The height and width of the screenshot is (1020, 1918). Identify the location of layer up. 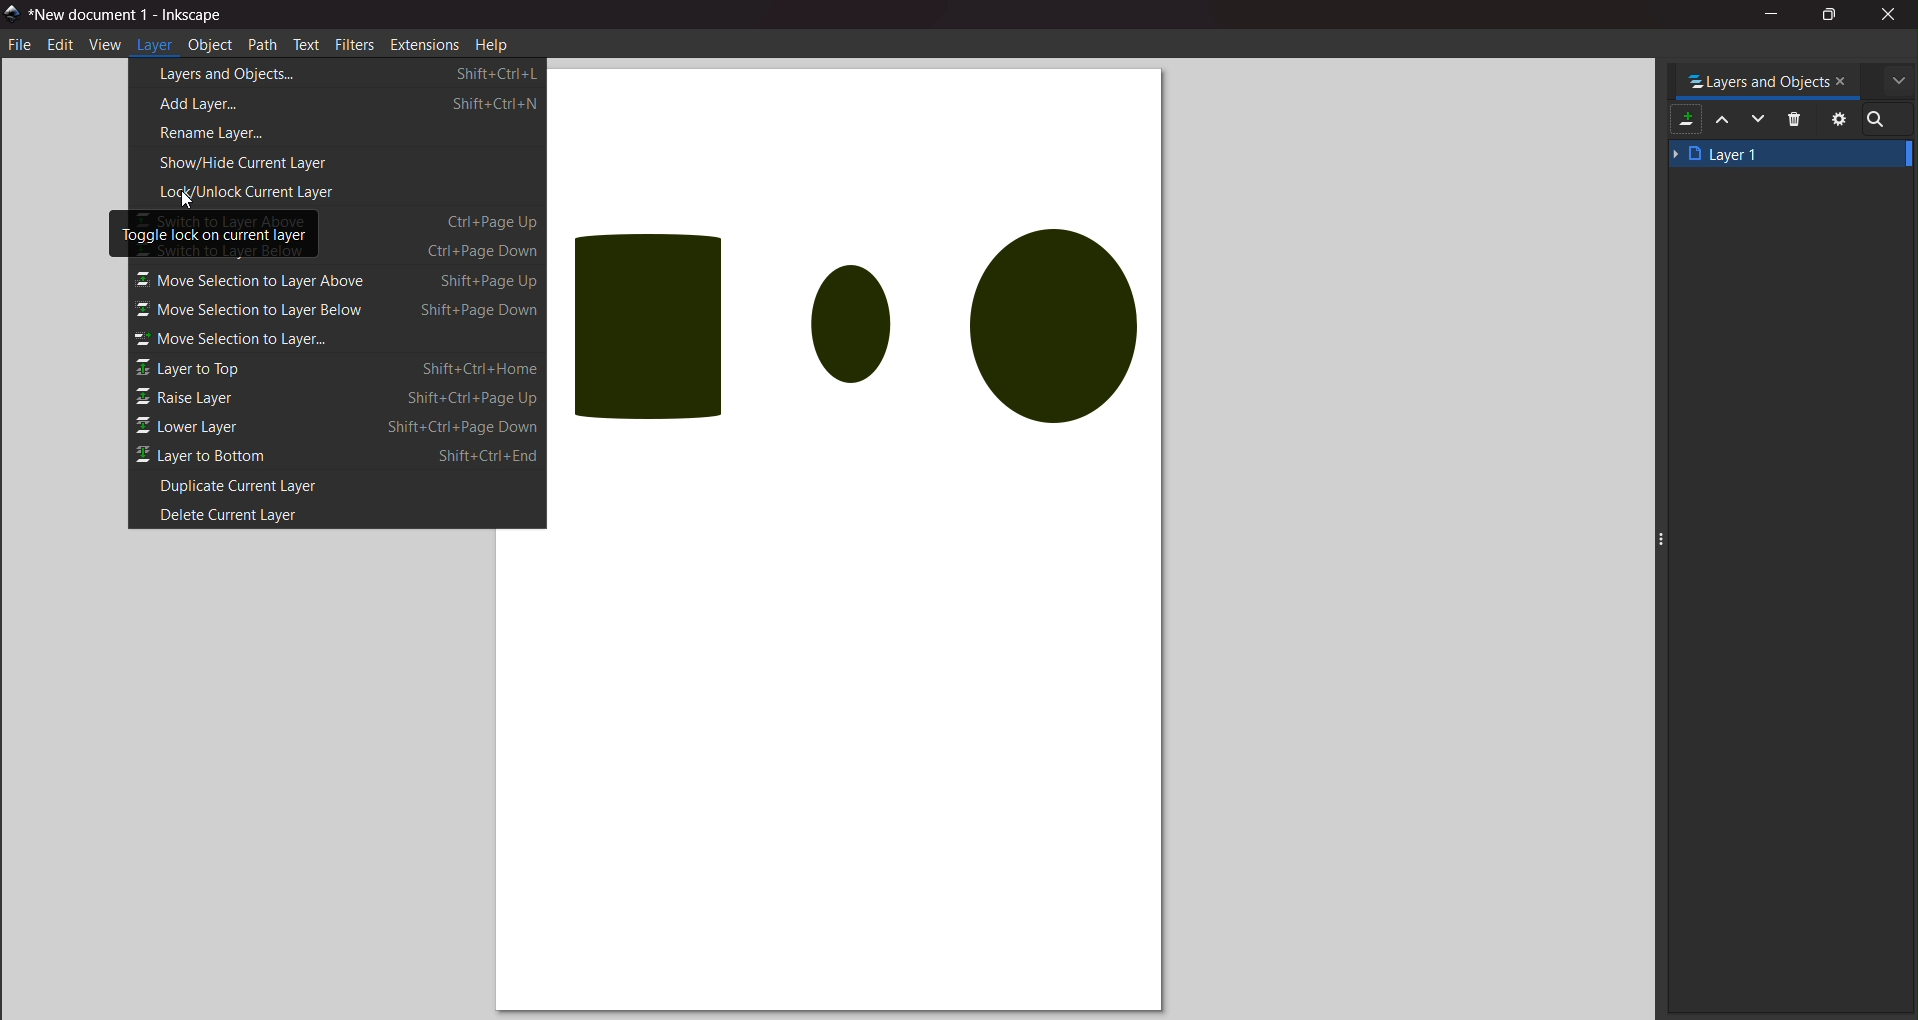
(338, 279).